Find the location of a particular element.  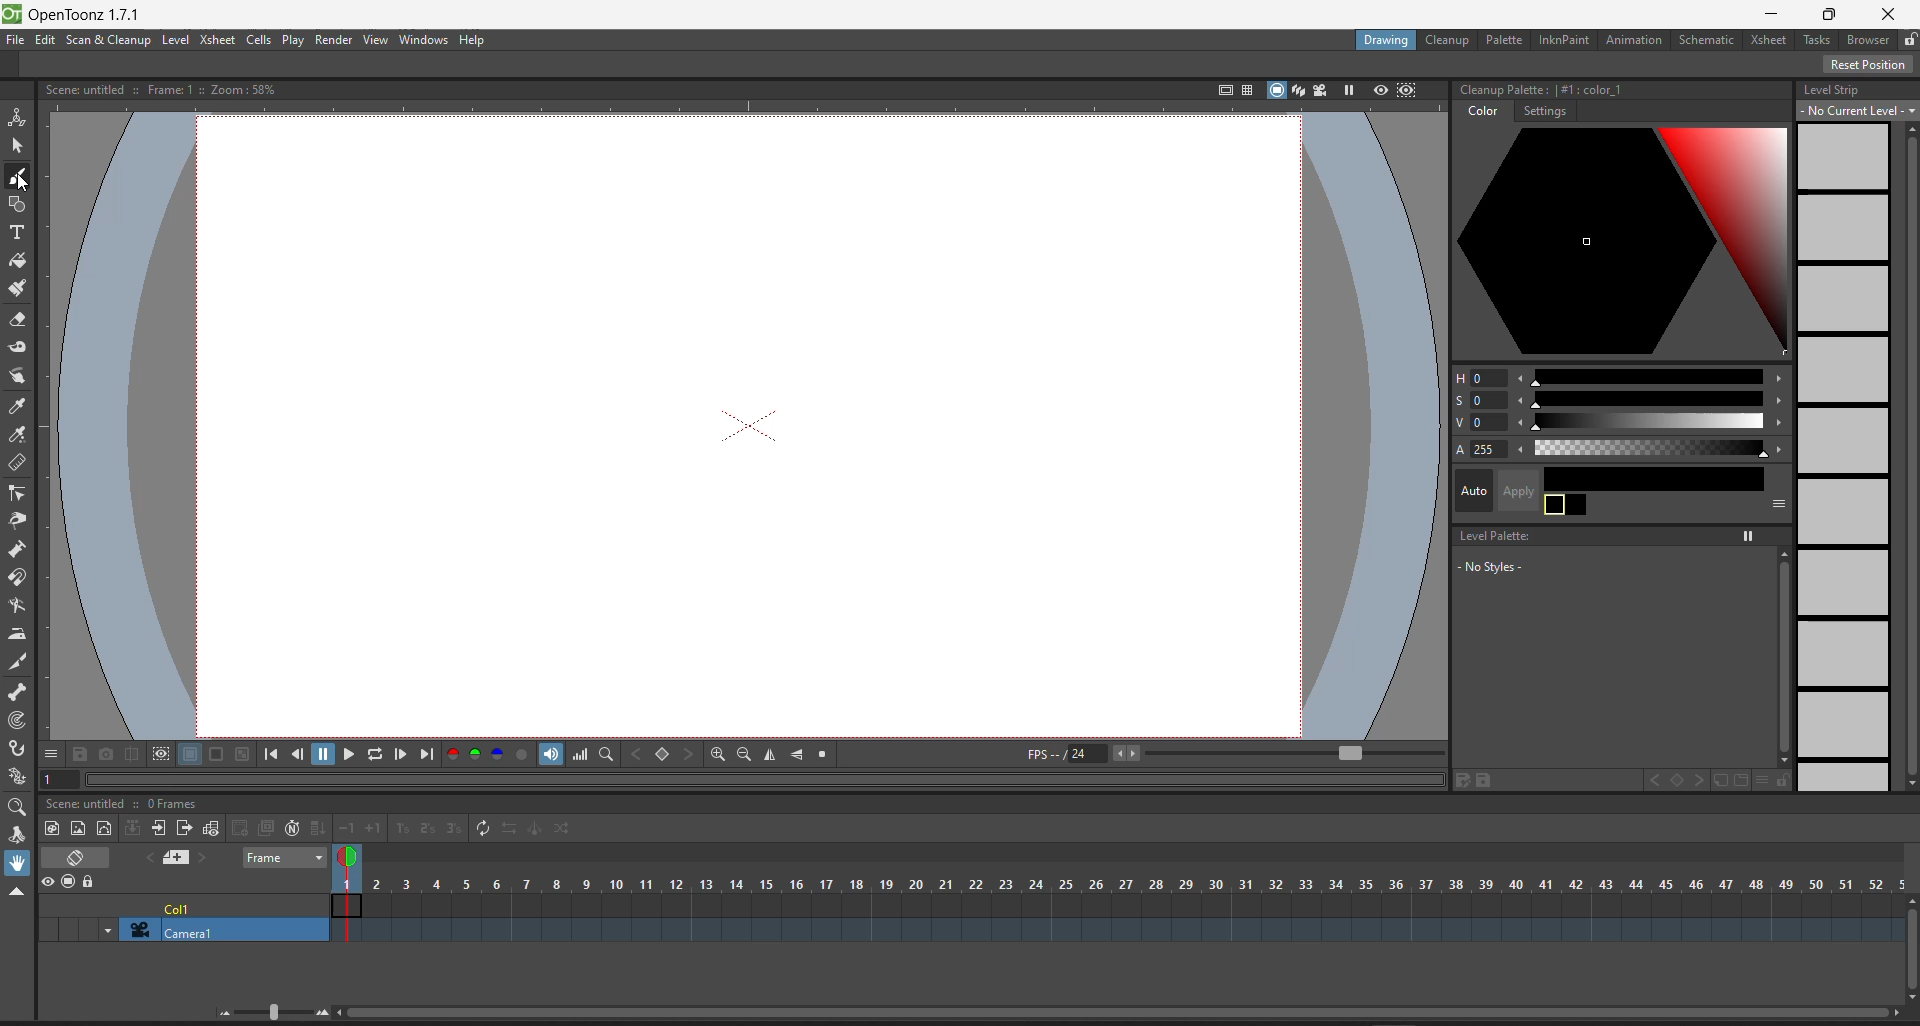

keyframe indicators is located at coordinates (1131, 904).